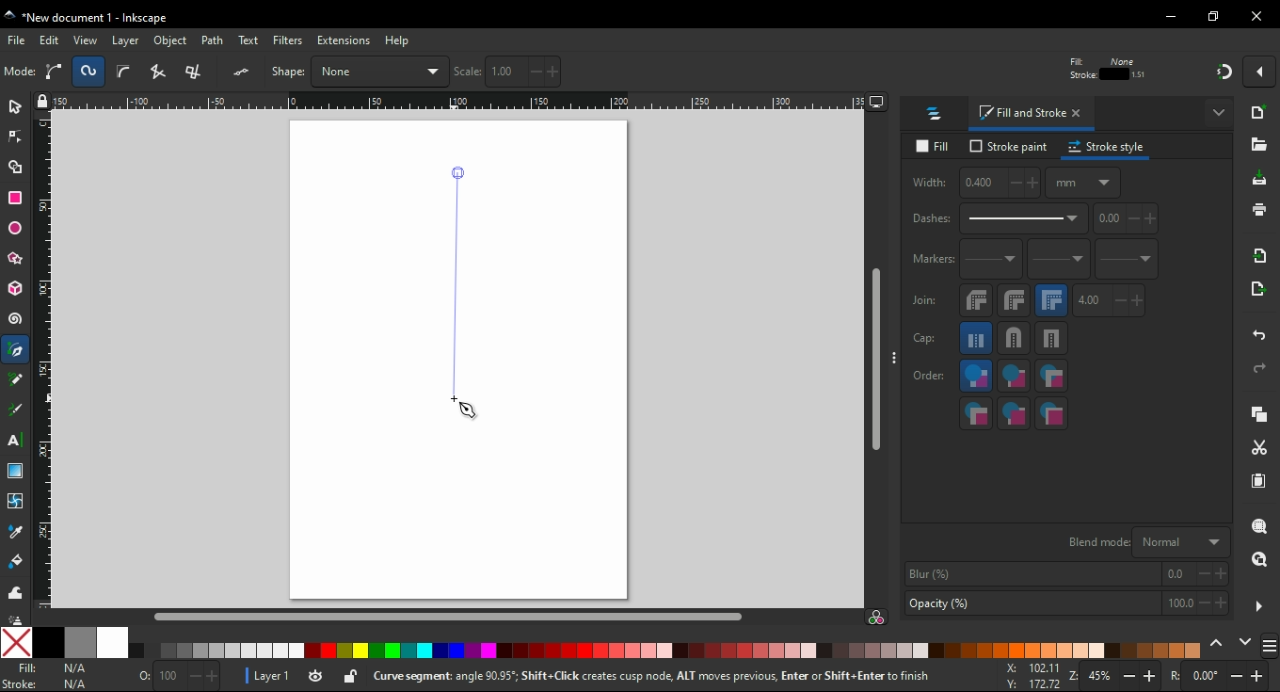 Image resolution: width=1280 pixels, height=692 pixels. Describe the element at coordinates (74, 676) in the screenshot. I see `NA` at that location.